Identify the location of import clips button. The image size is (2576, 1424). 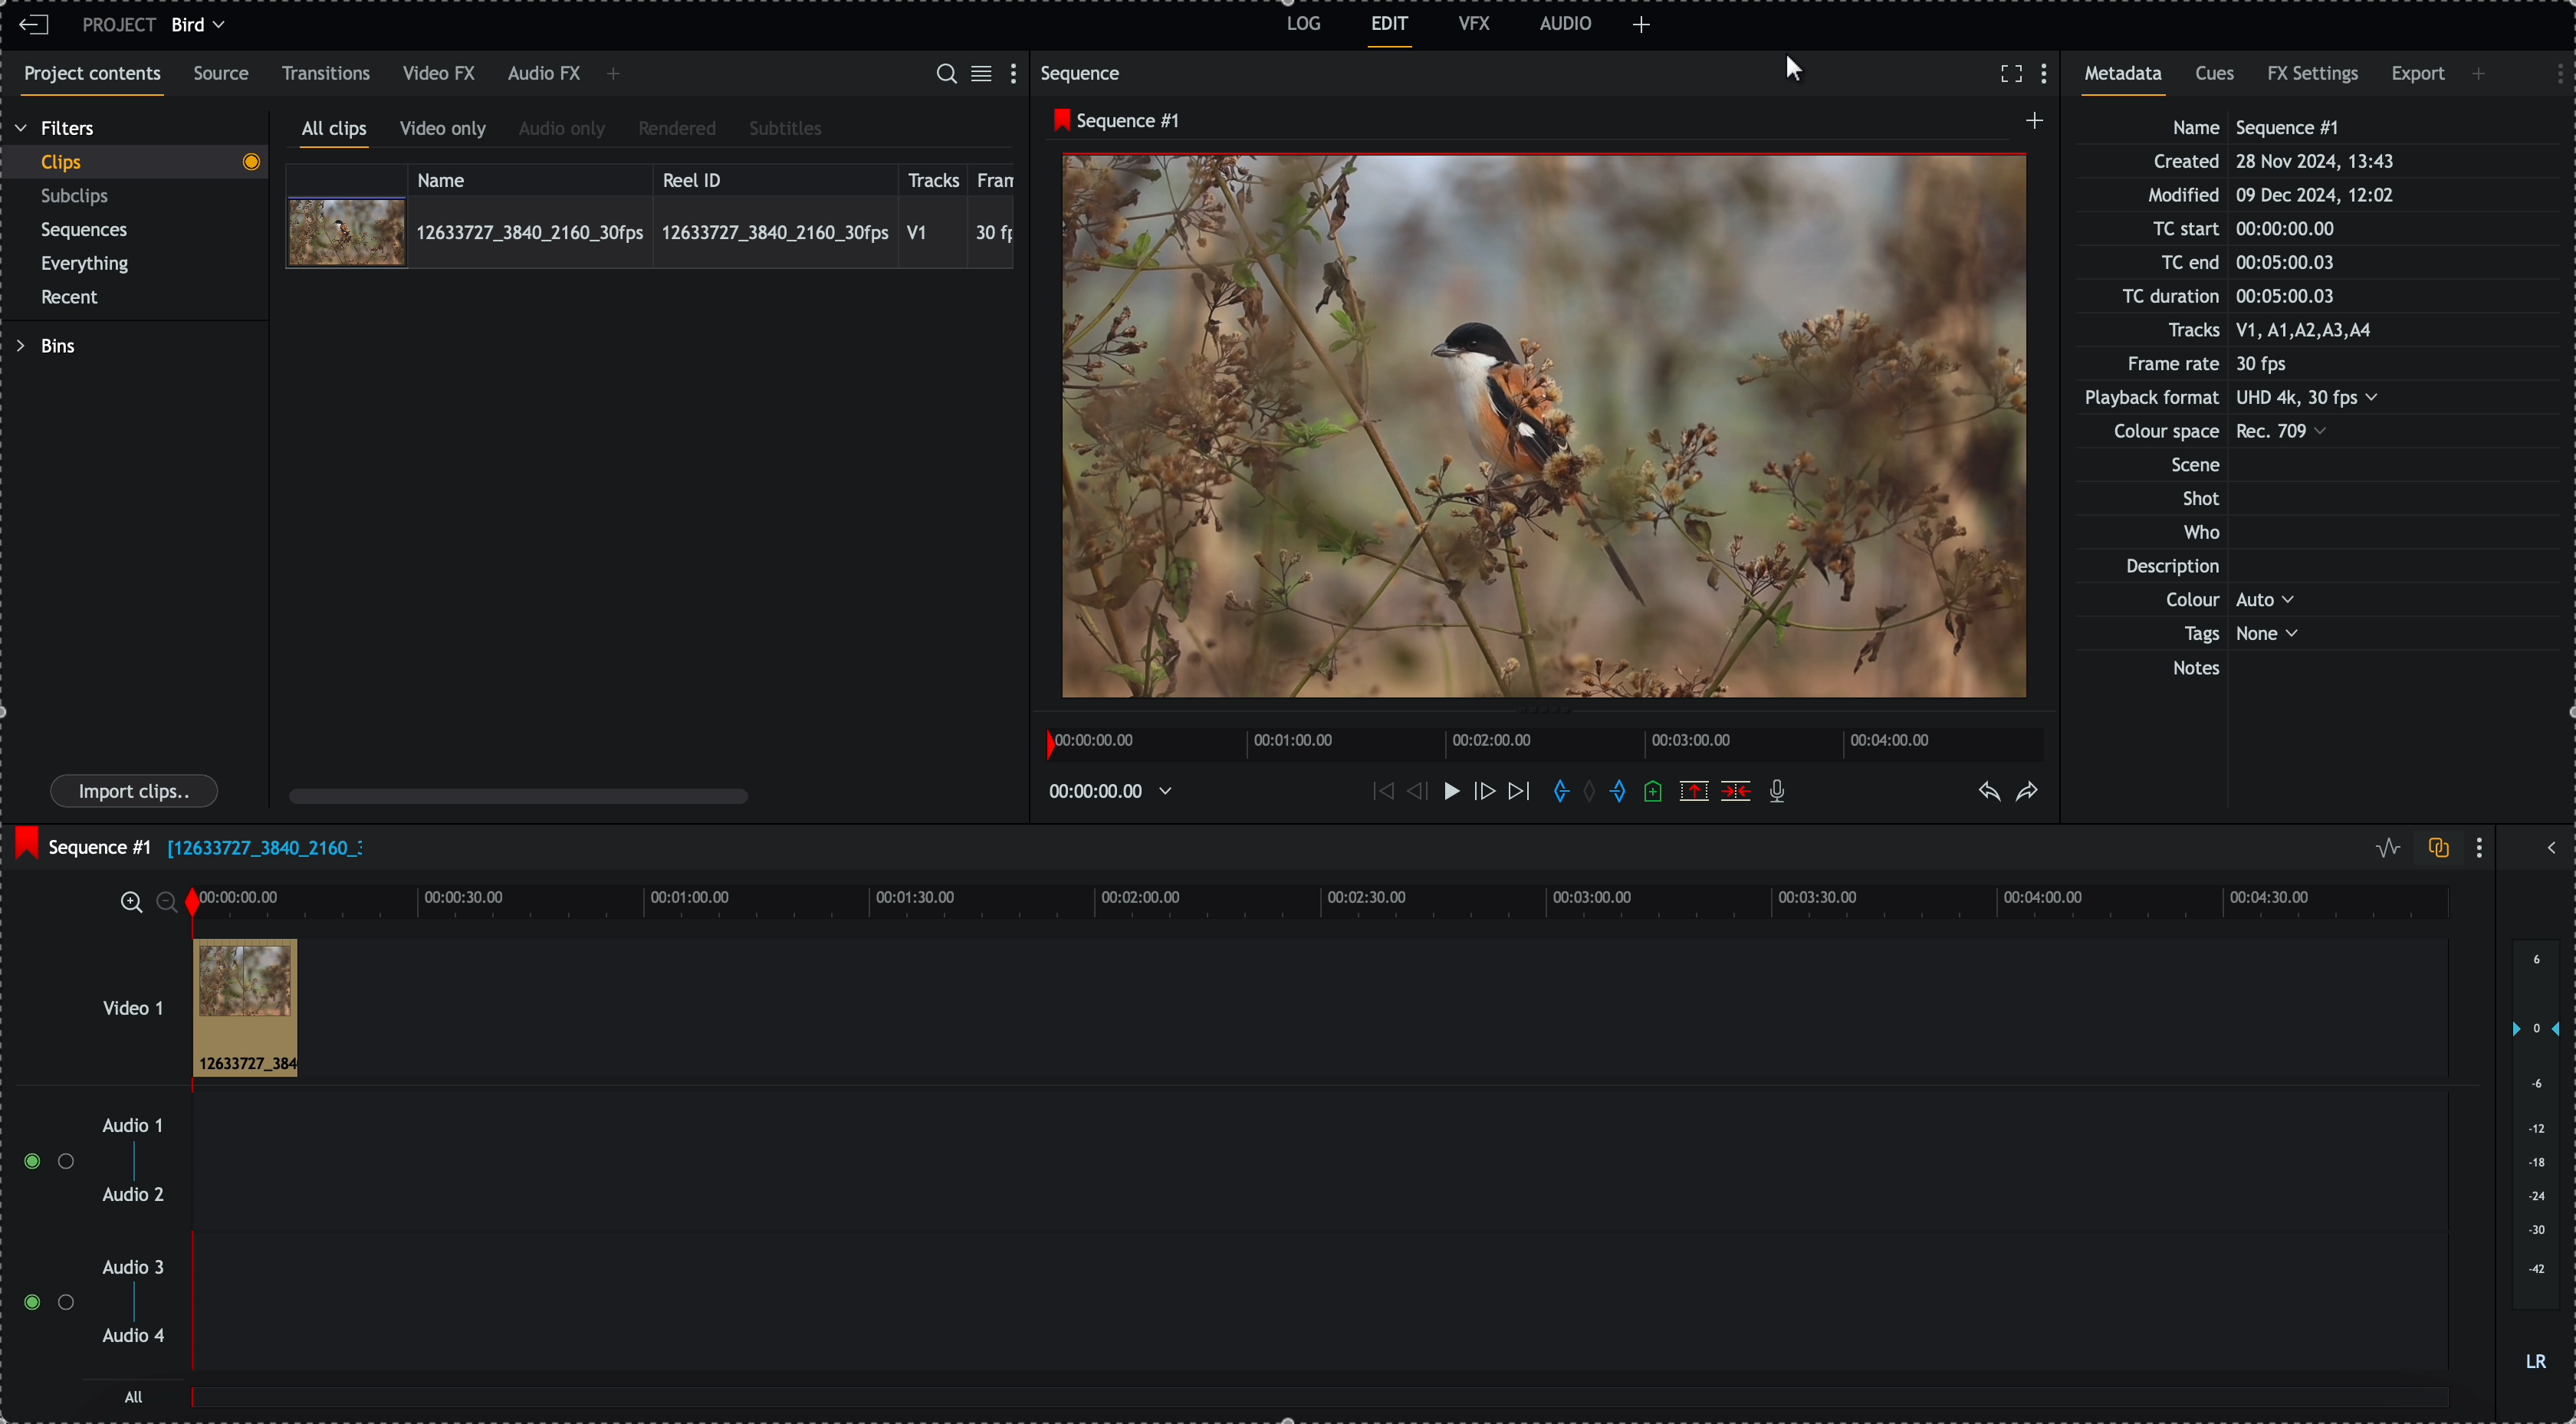
(137, 792).